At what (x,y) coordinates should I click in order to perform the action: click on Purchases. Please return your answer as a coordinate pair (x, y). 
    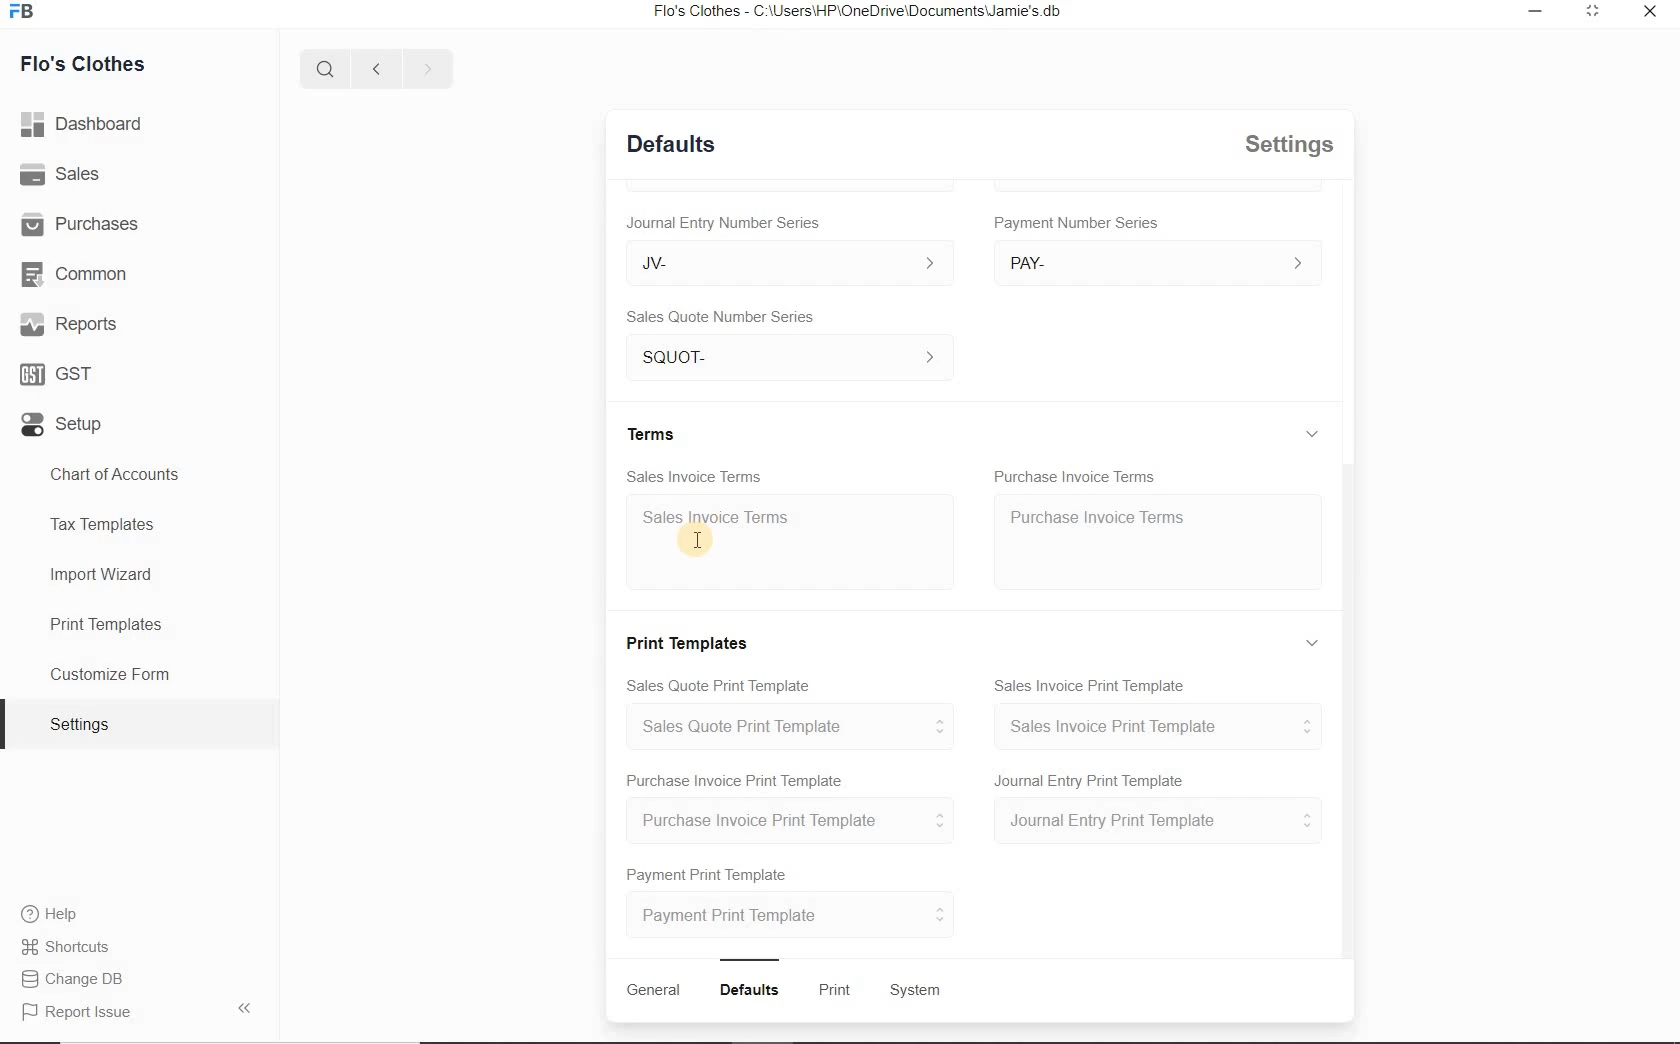
    Looking at the image, I should click on (84, 224).